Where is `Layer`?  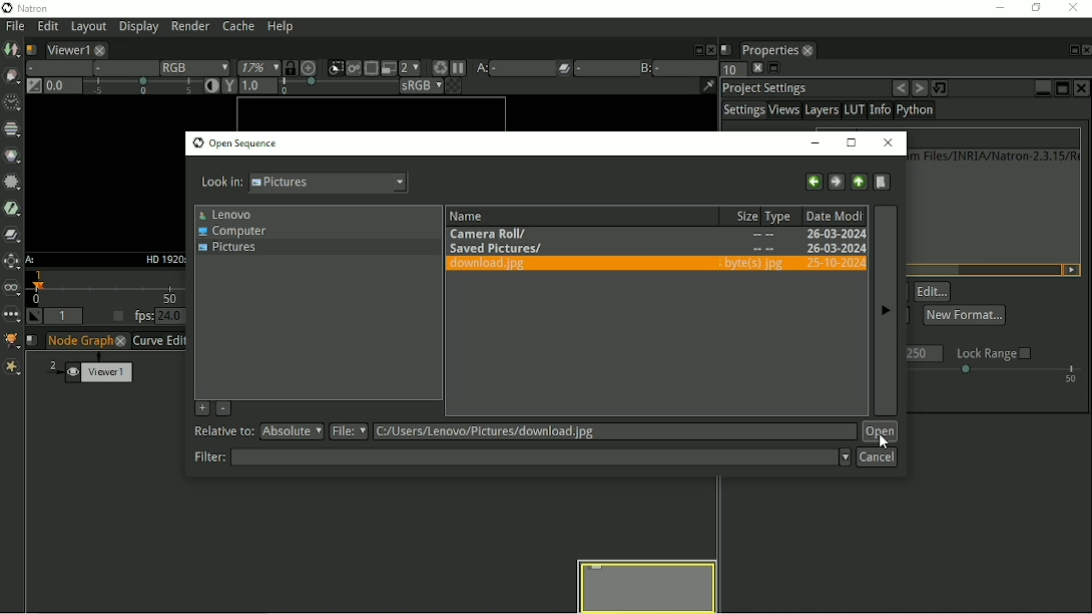 Layer is located at coordinates (55, 68).